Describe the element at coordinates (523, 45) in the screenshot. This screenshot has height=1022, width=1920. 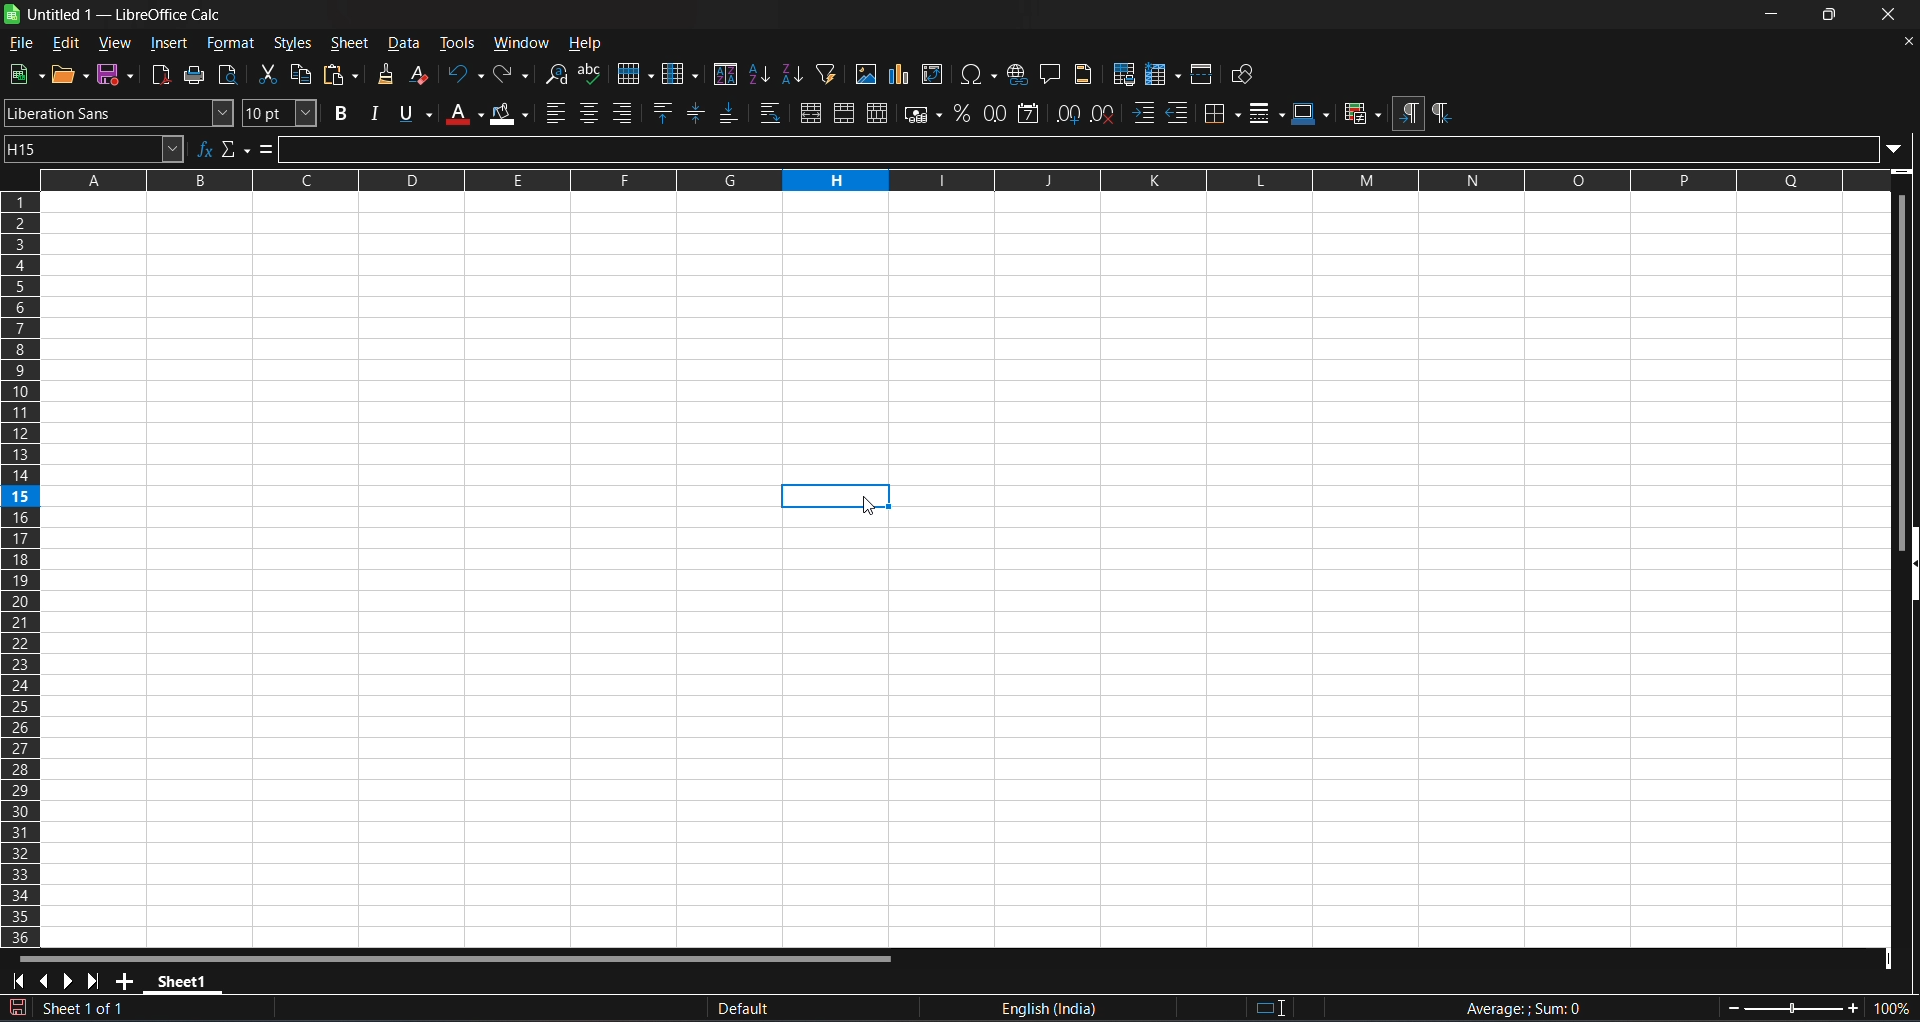
I see `window` at that location.